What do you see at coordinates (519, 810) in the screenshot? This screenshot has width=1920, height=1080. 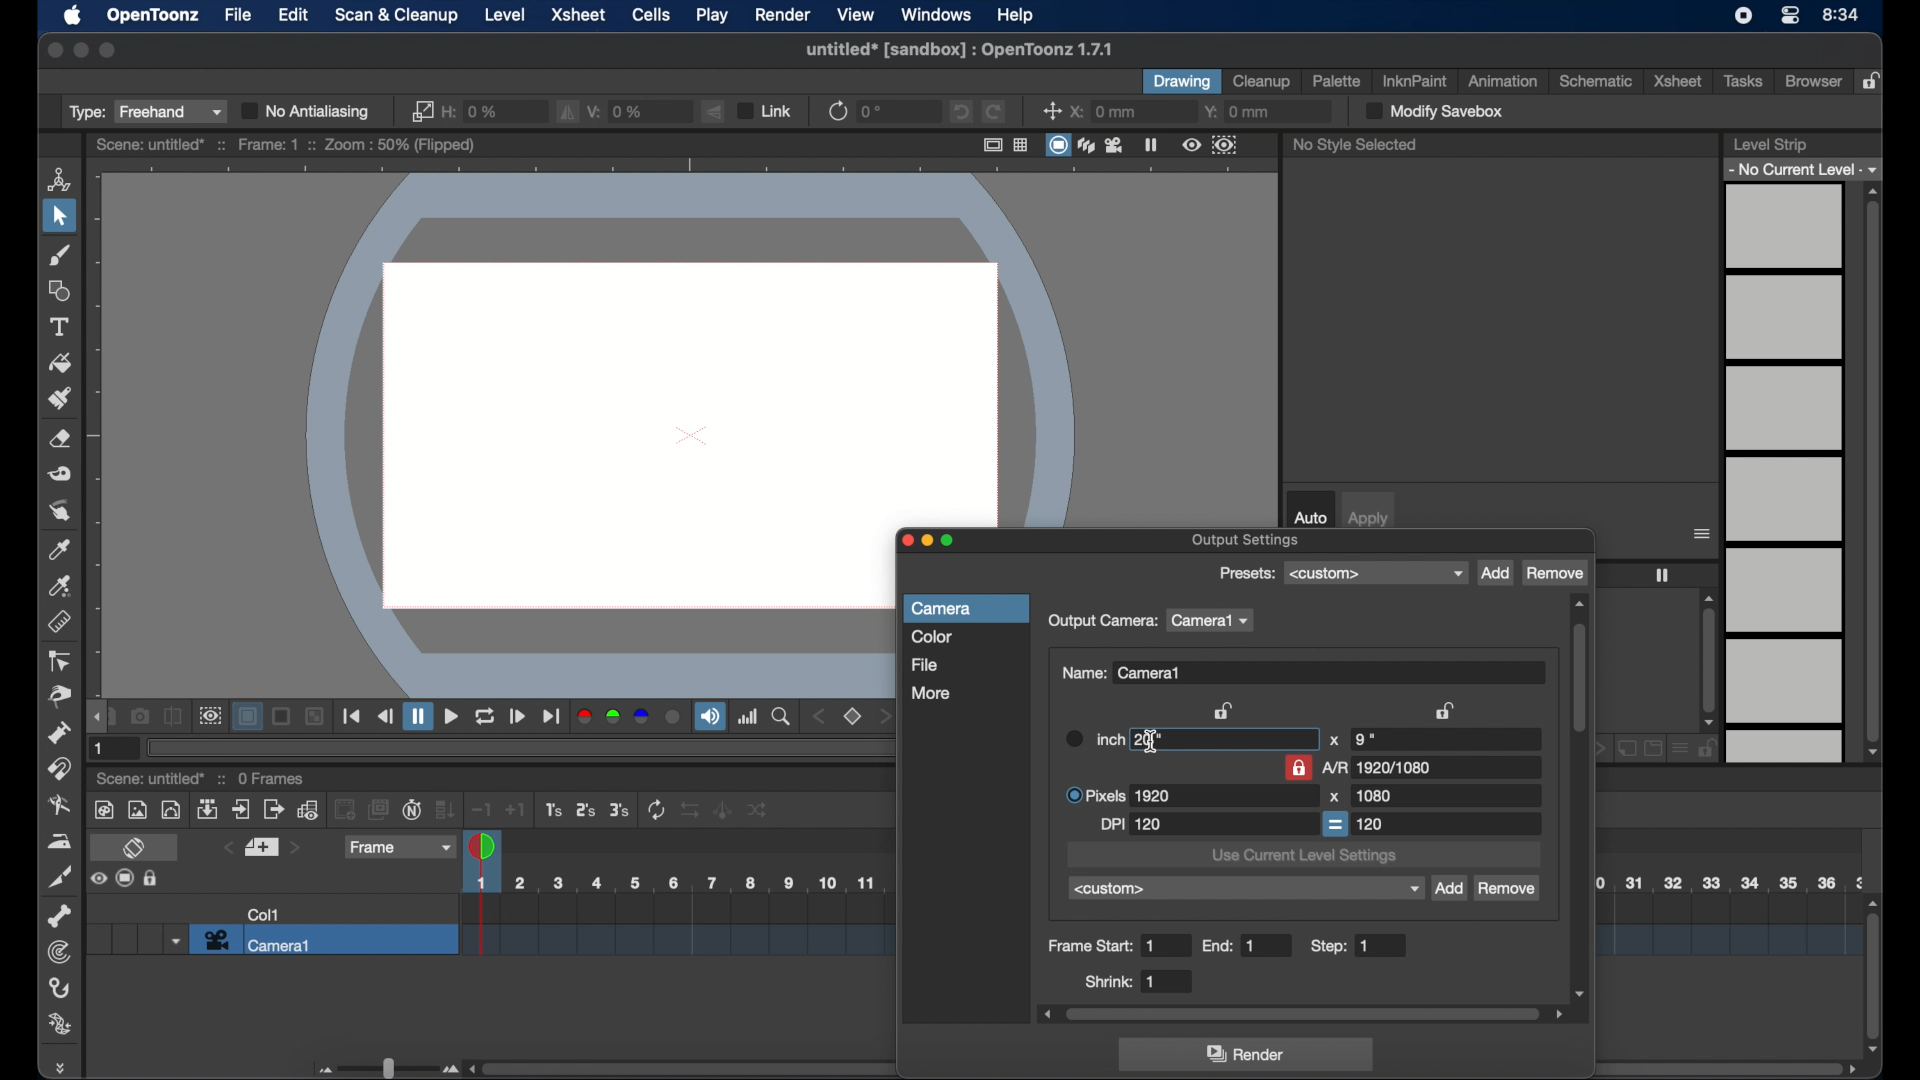 I see `` at bounding box center [519, 810].